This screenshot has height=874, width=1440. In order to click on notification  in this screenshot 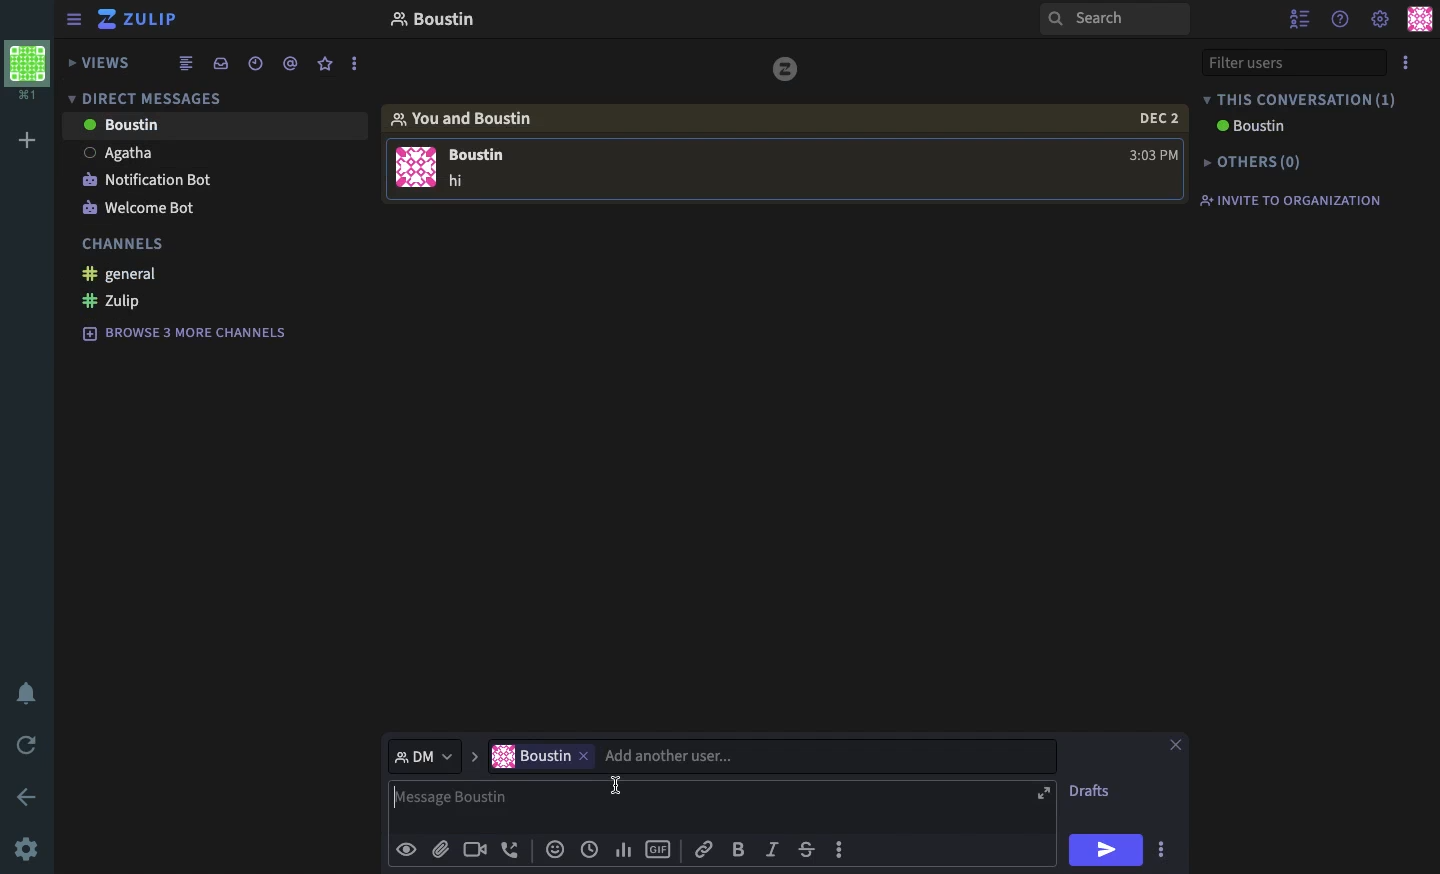, I will do `click(29, 693)`.